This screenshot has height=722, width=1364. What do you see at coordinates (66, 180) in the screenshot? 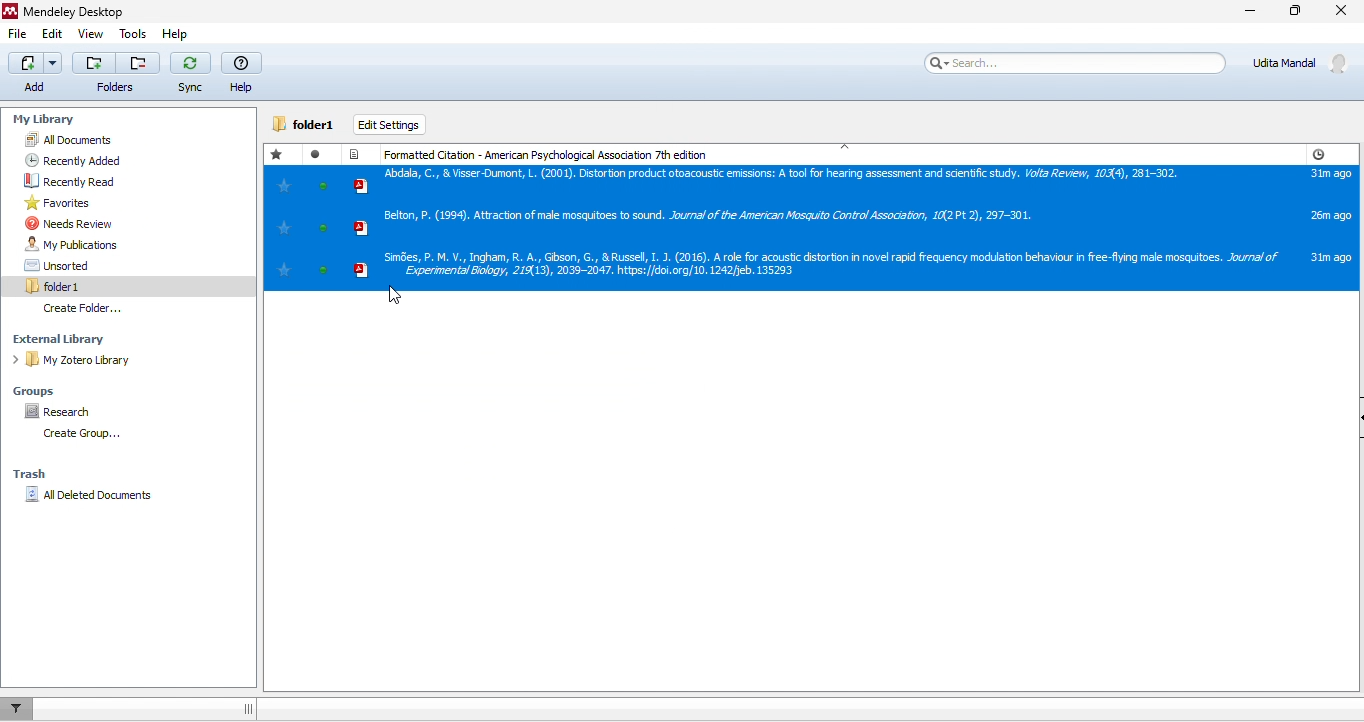
I see `recently read` at bounding box center [66, 180].